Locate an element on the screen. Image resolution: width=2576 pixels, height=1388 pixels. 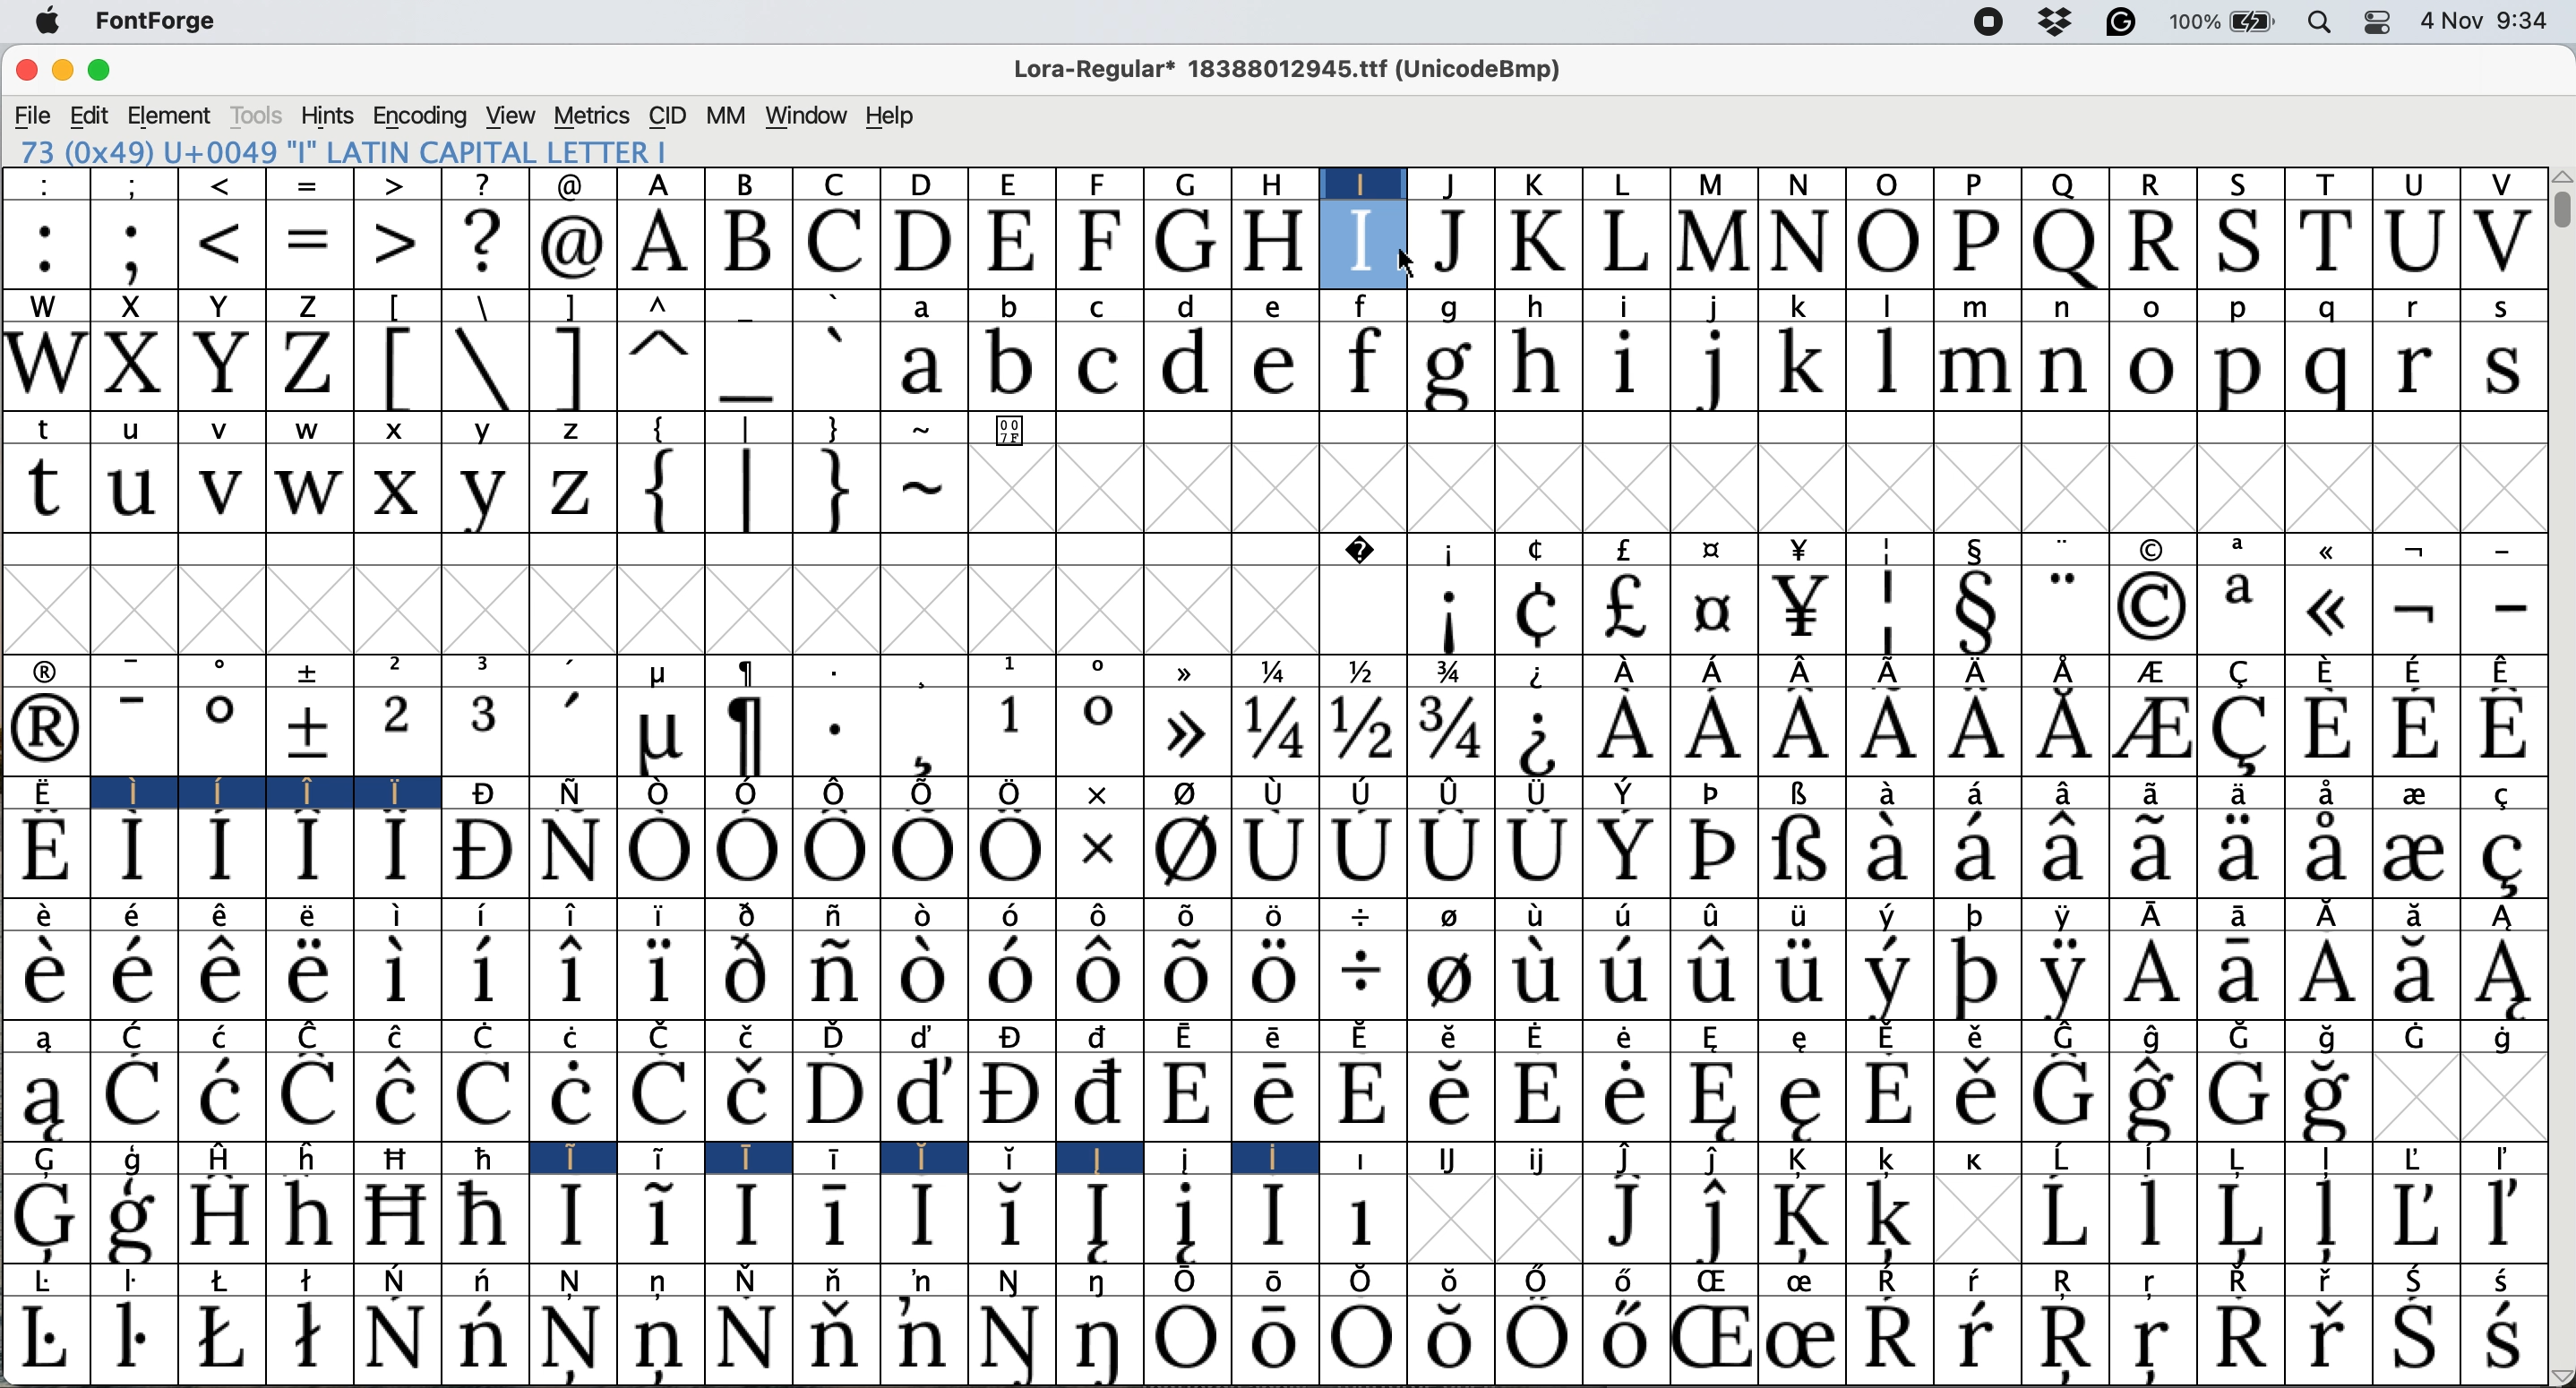
j is located at coordinates (1718, 367).